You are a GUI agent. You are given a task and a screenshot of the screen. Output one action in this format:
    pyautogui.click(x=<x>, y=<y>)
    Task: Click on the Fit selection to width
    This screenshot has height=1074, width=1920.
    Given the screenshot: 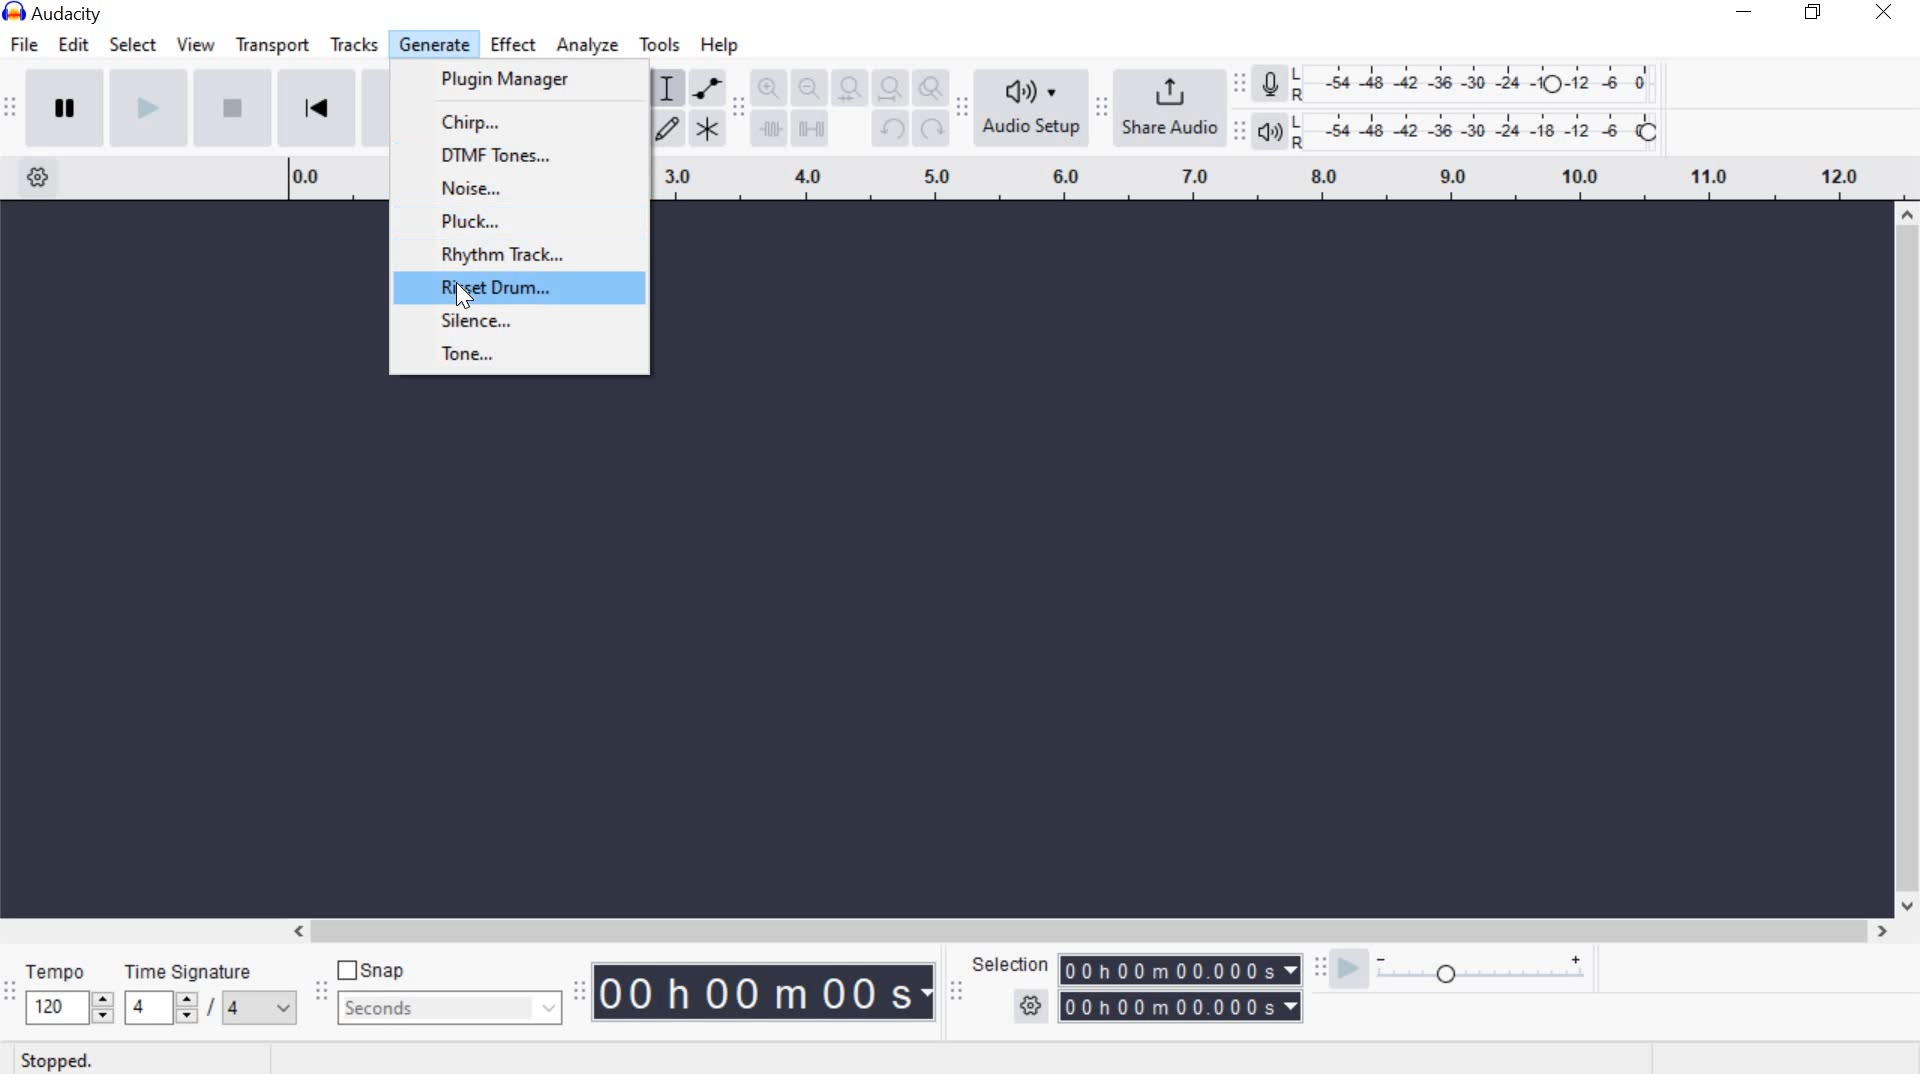 What is the action you would take?
    pyautogui.click(x=845, y=86)
    